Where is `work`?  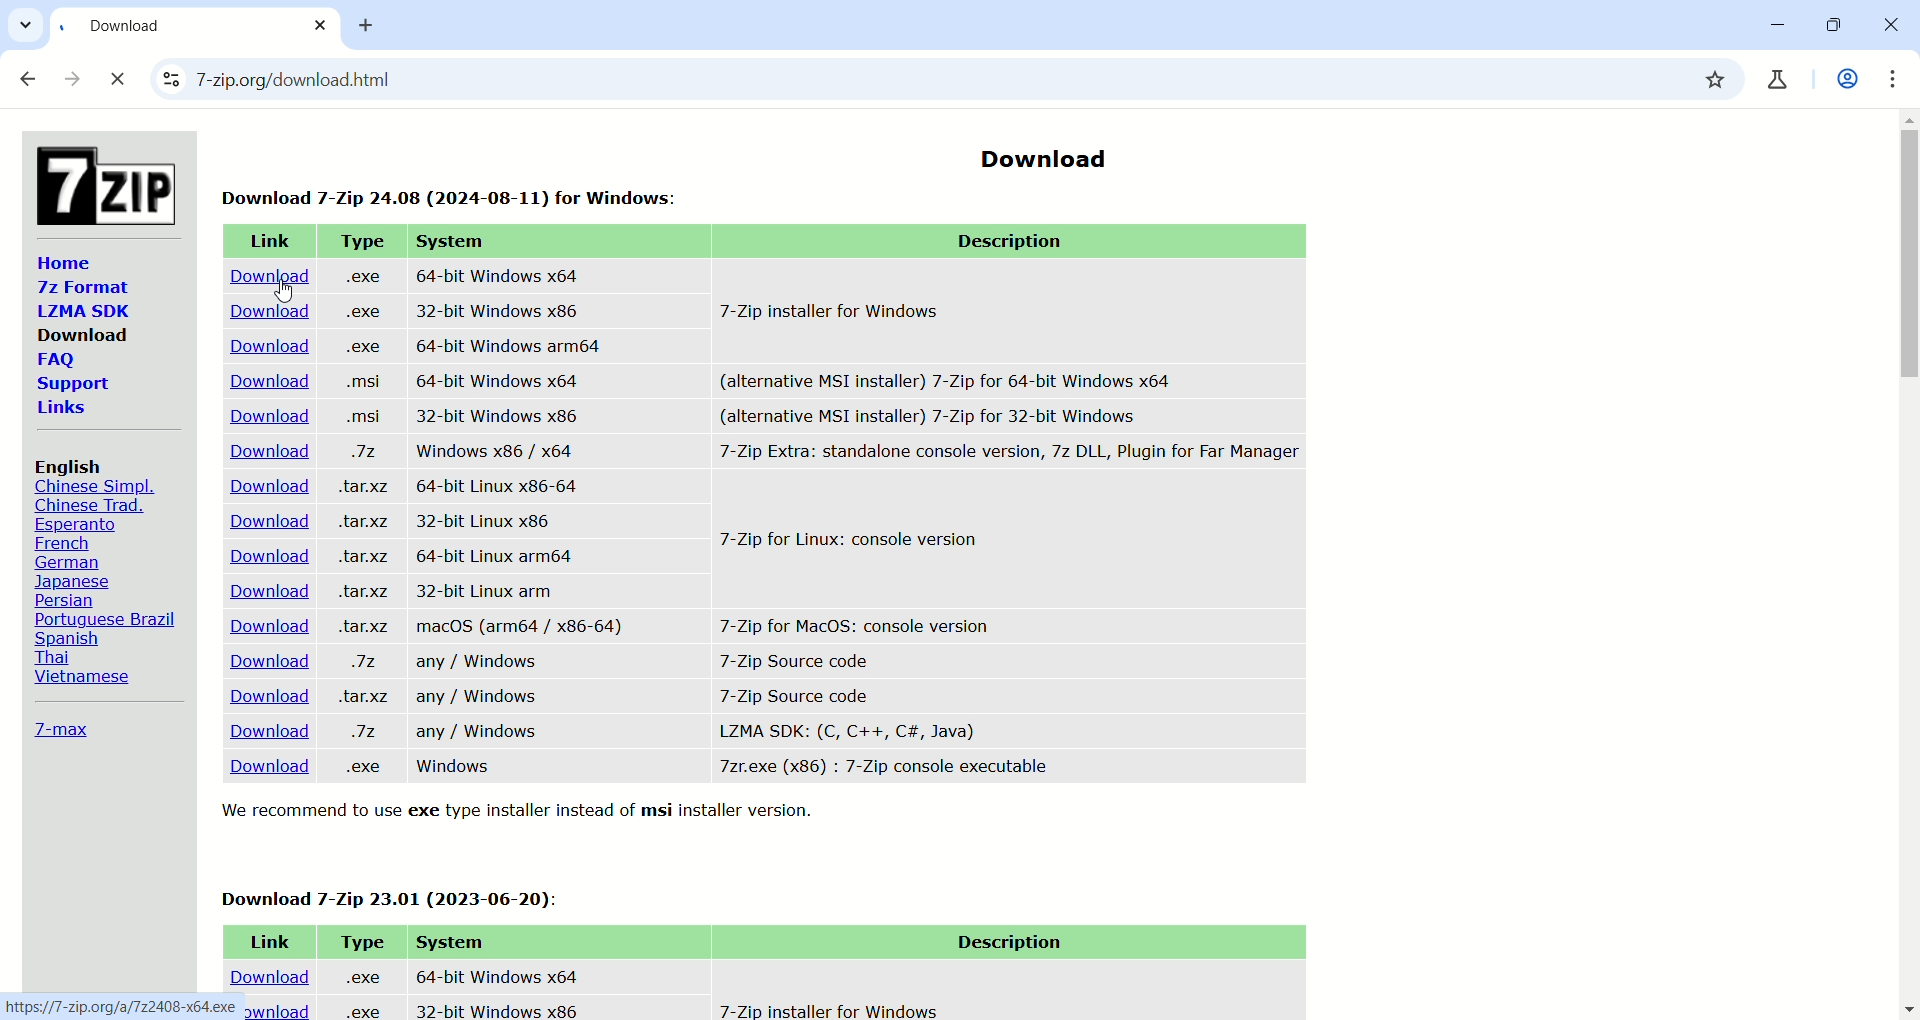
work is located at coordinates (1844, 82).